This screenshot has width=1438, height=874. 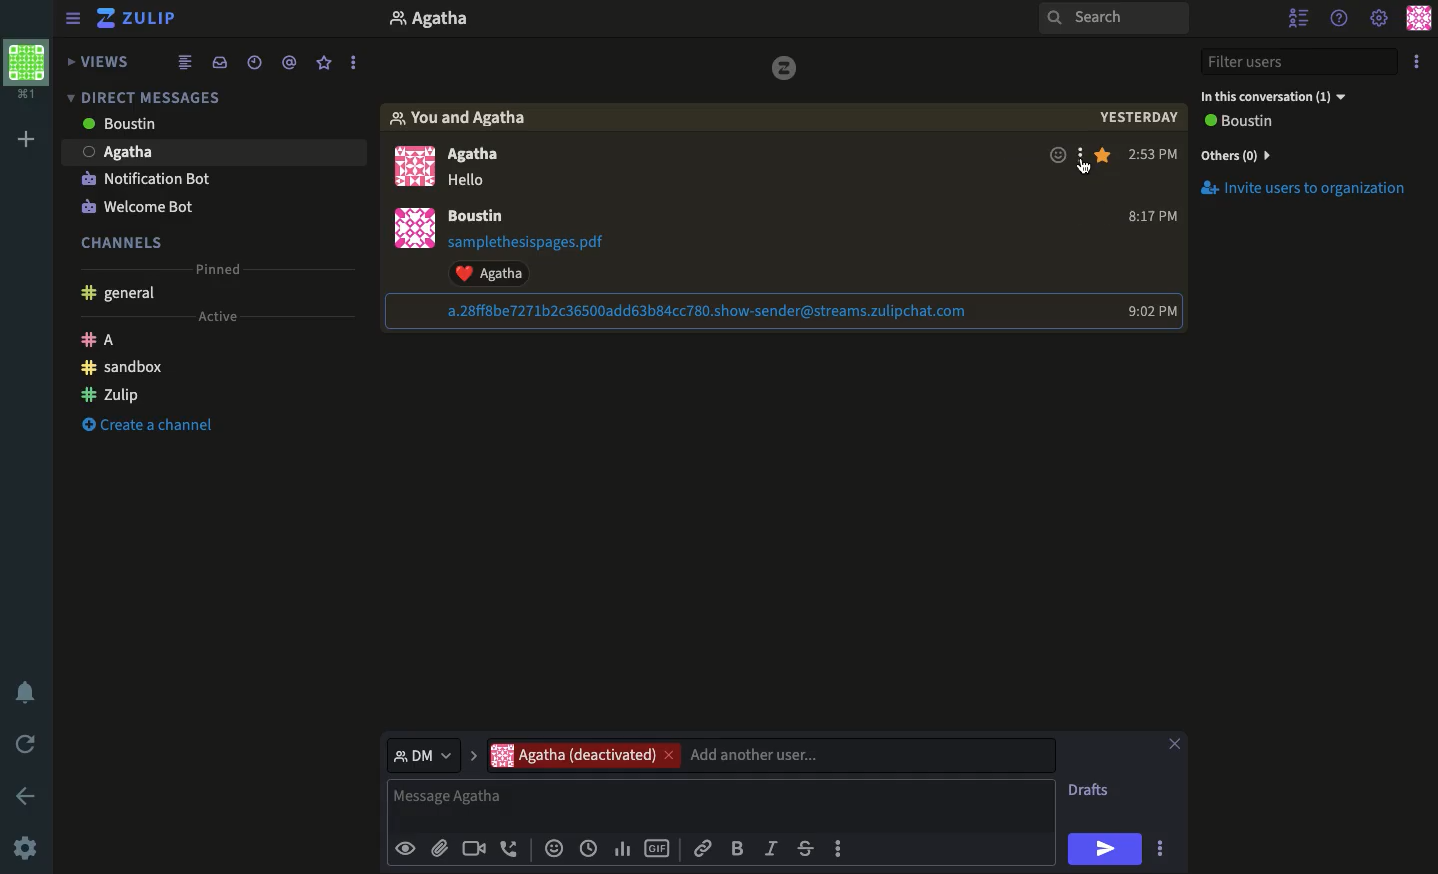 I want to click on pointer, so click(x=1084, y=171).